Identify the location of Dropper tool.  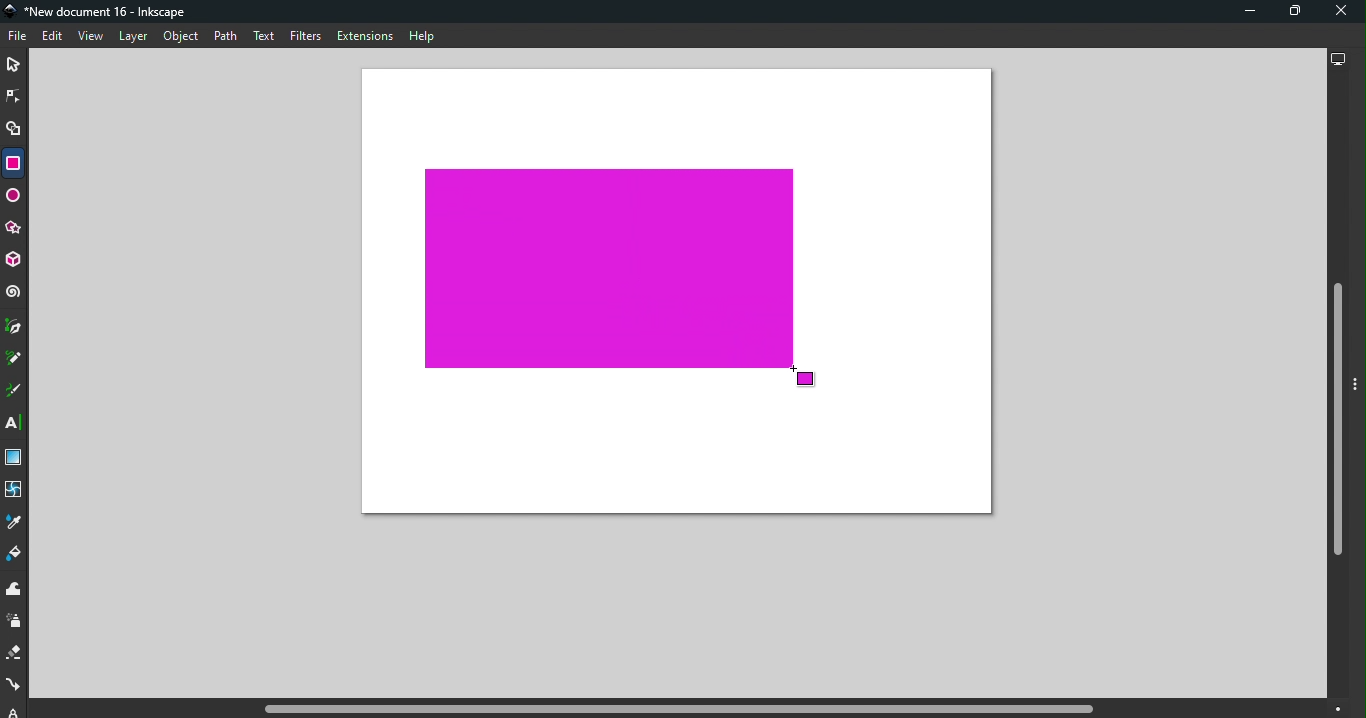
(14, 522).